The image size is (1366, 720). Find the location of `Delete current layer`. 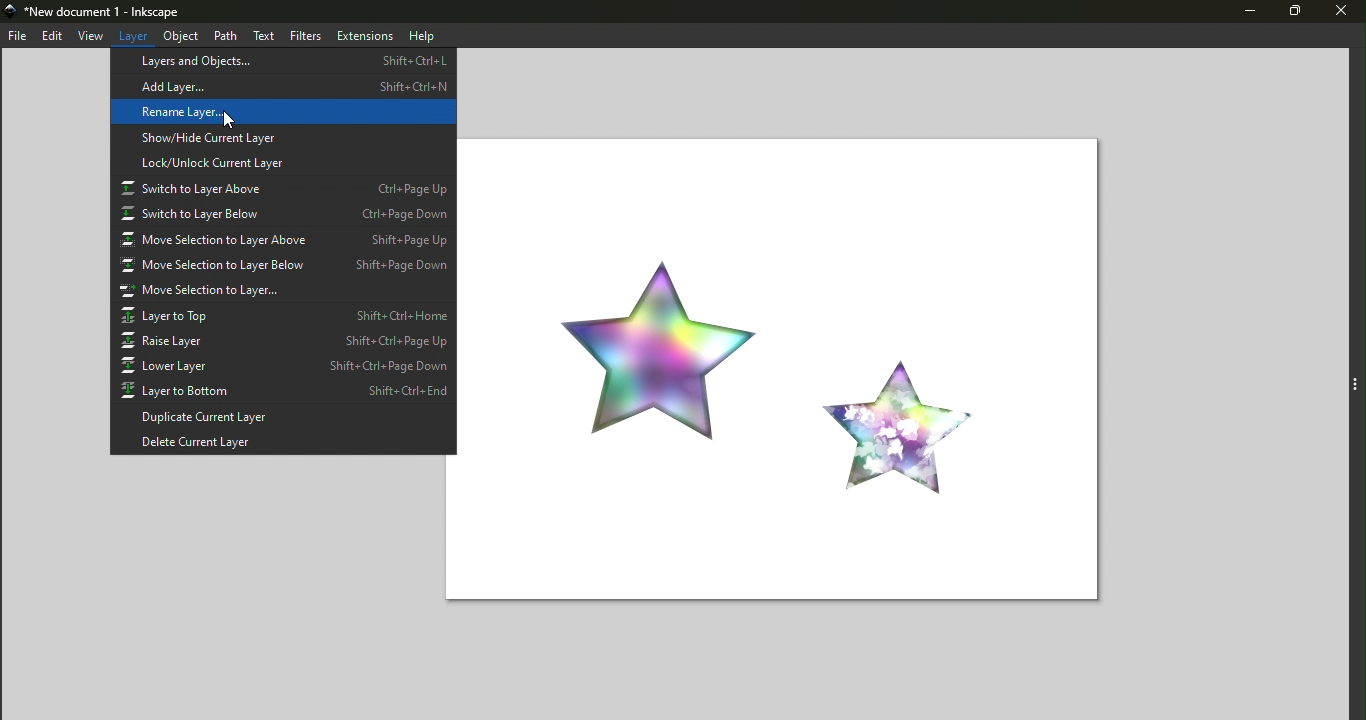

Delete current layer is located at coordinates (280, 442).